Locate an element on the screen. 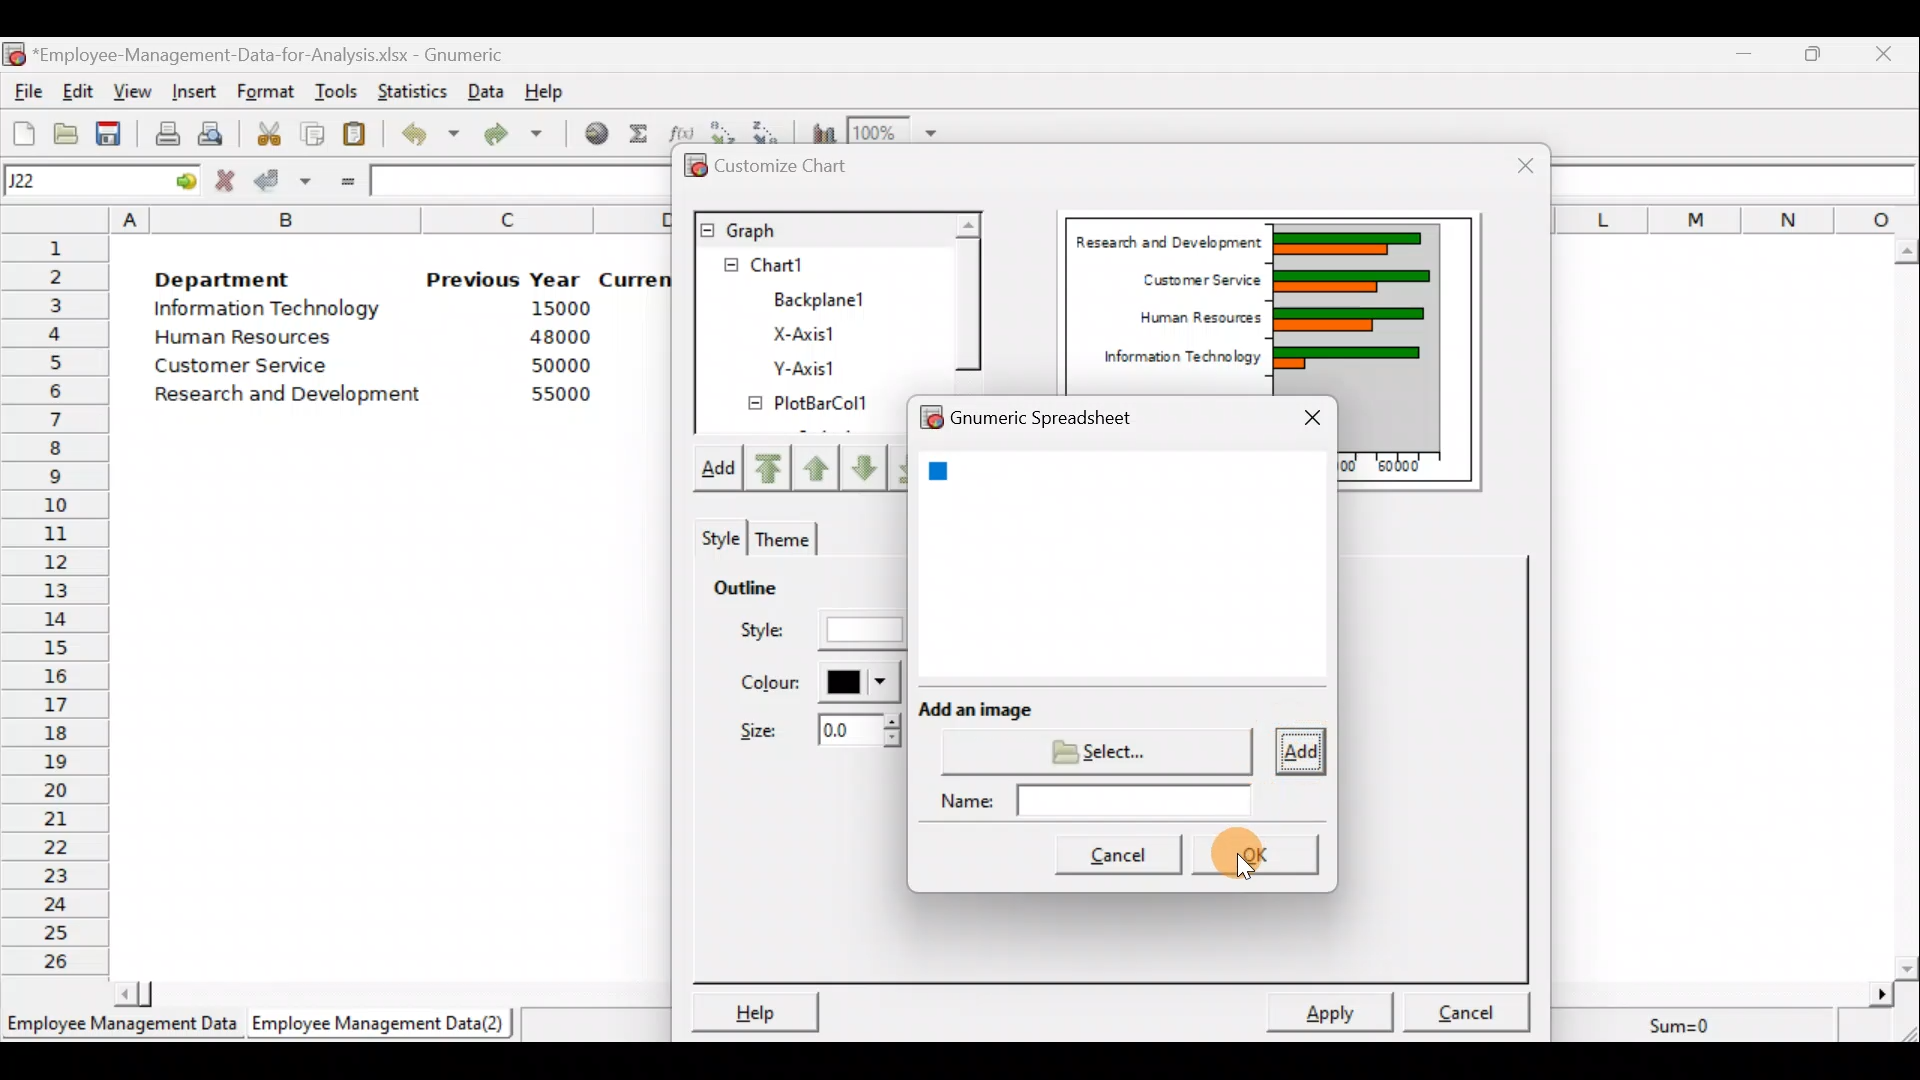  Close is located at coordinates (1513, 164).